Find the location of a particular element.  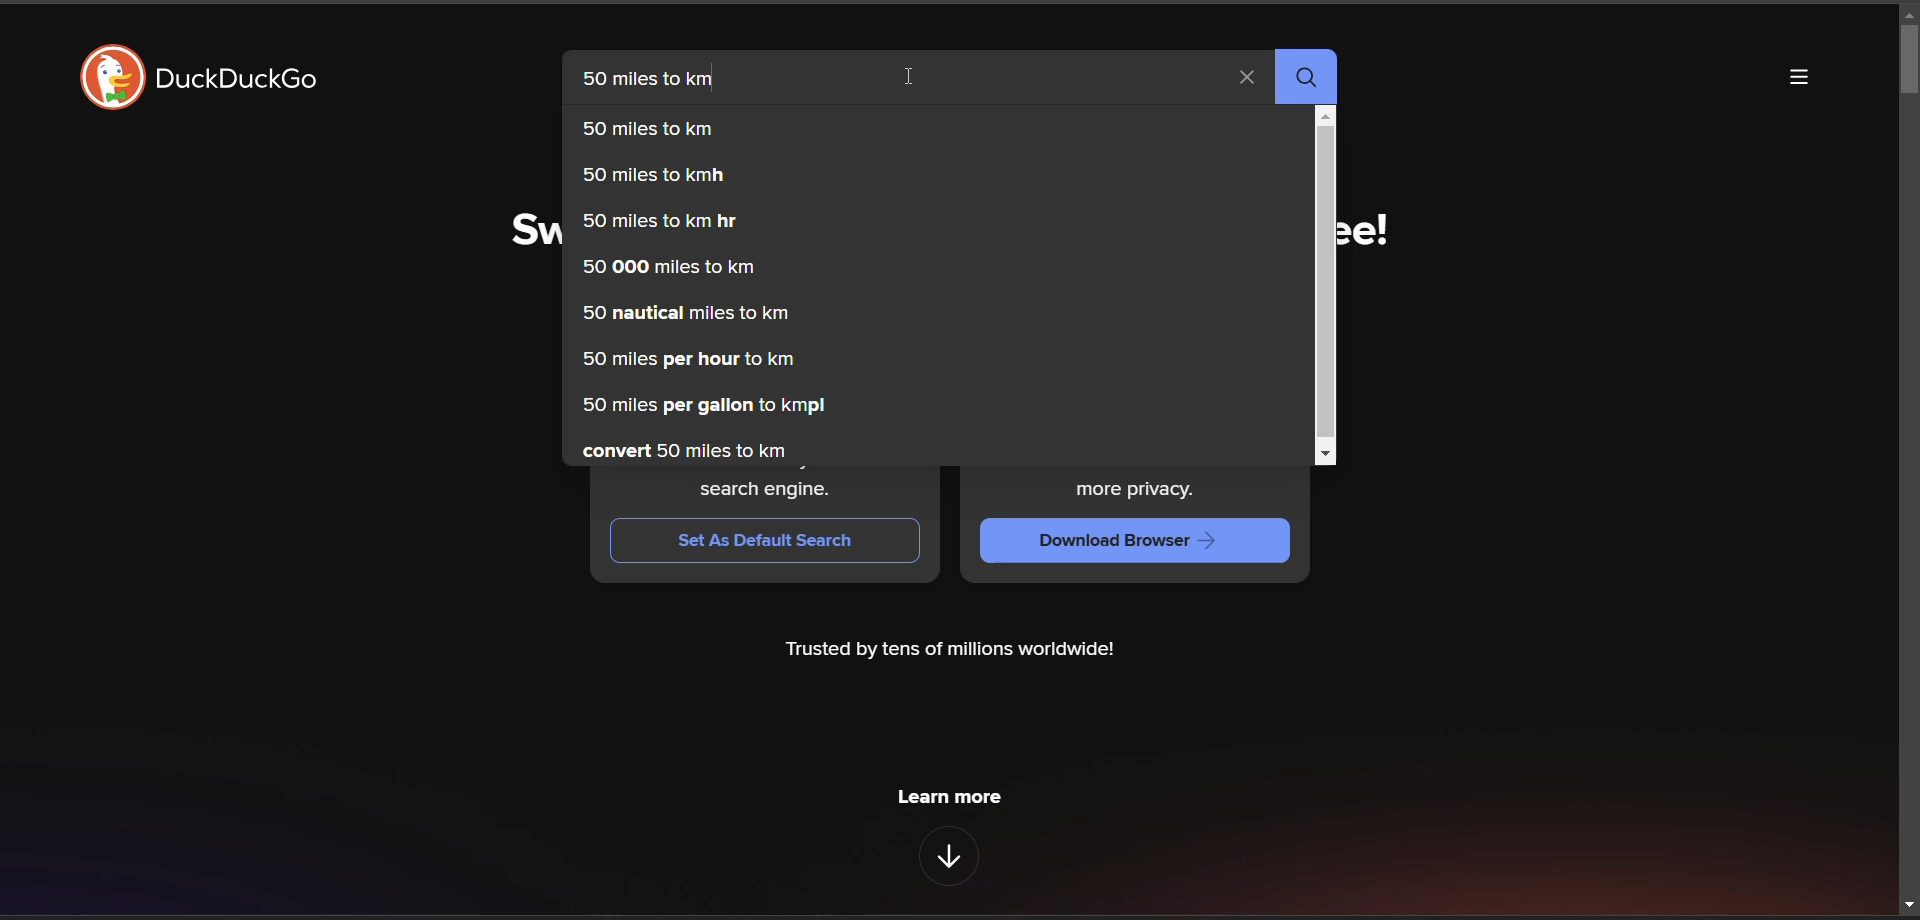

more privacy. is located at coordinates (1132, 490).